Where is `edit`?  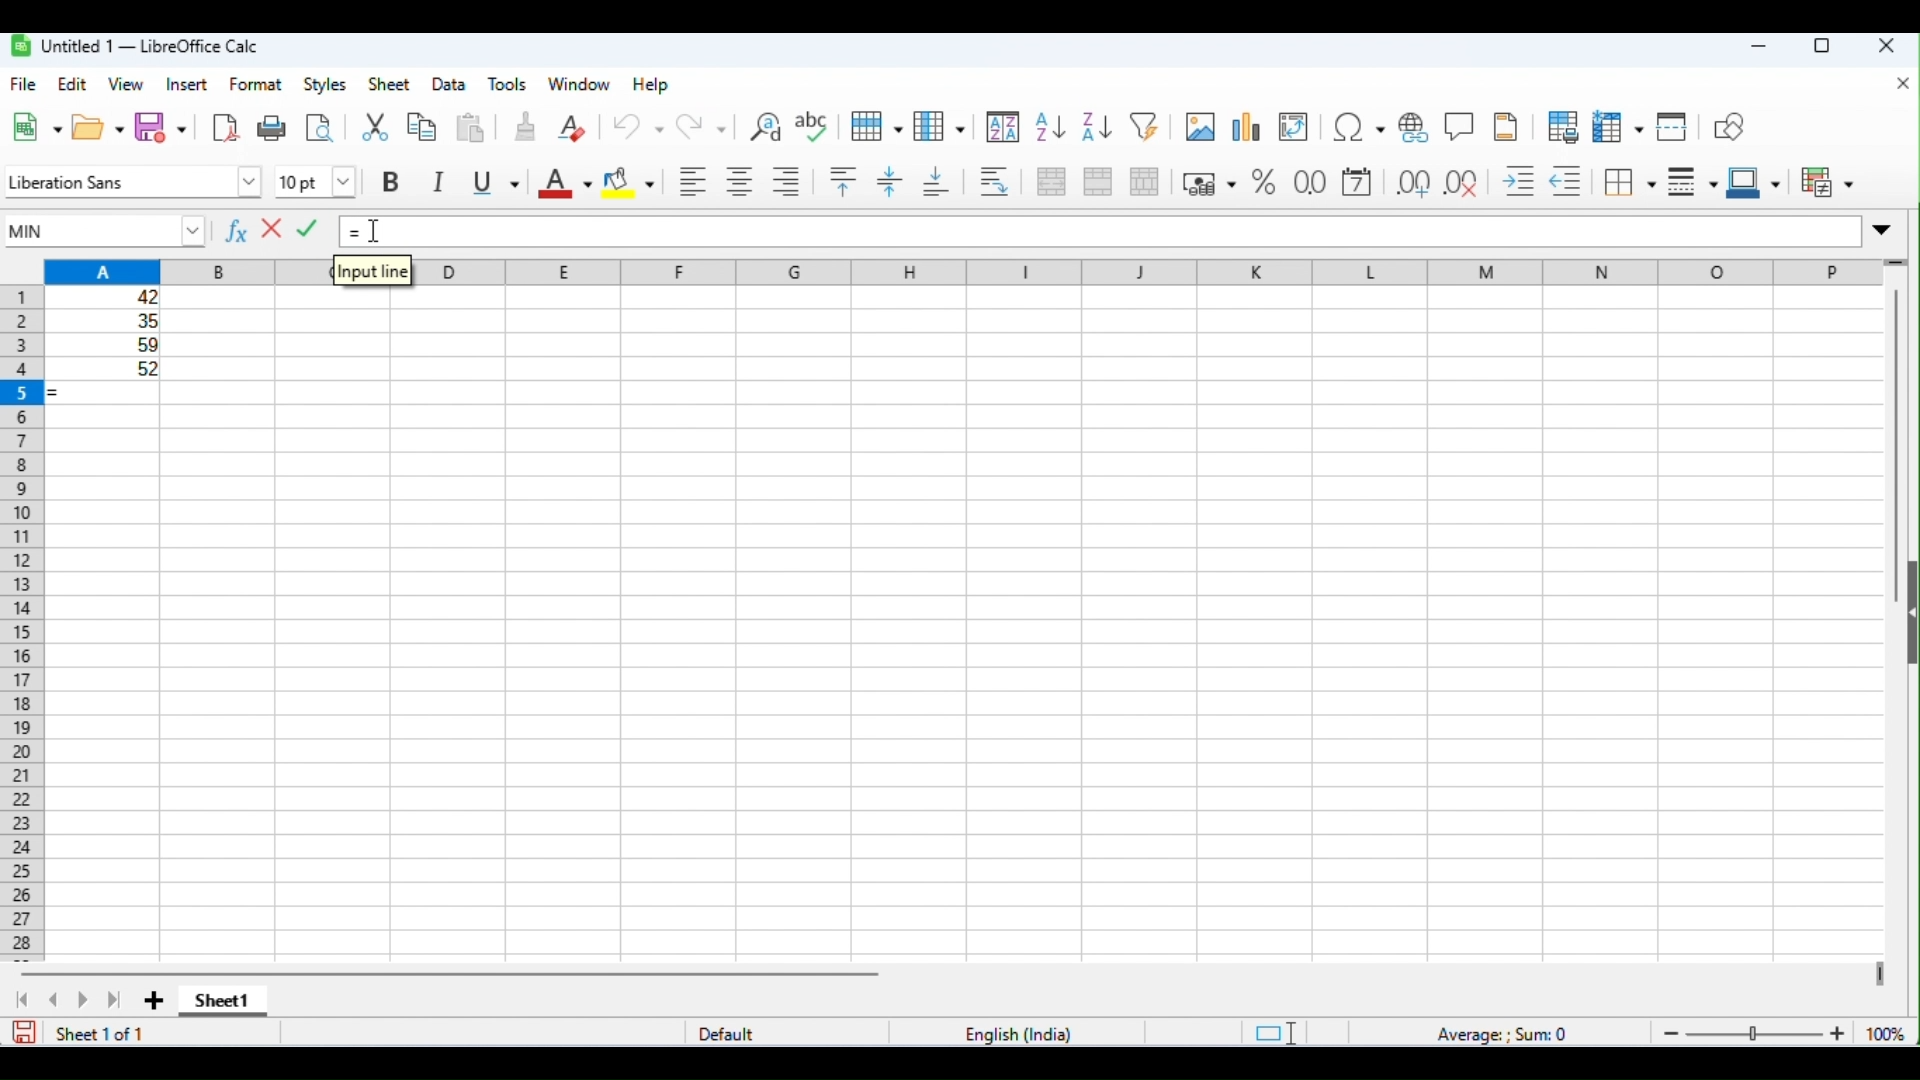 edit is located at coordinates (74, 86).